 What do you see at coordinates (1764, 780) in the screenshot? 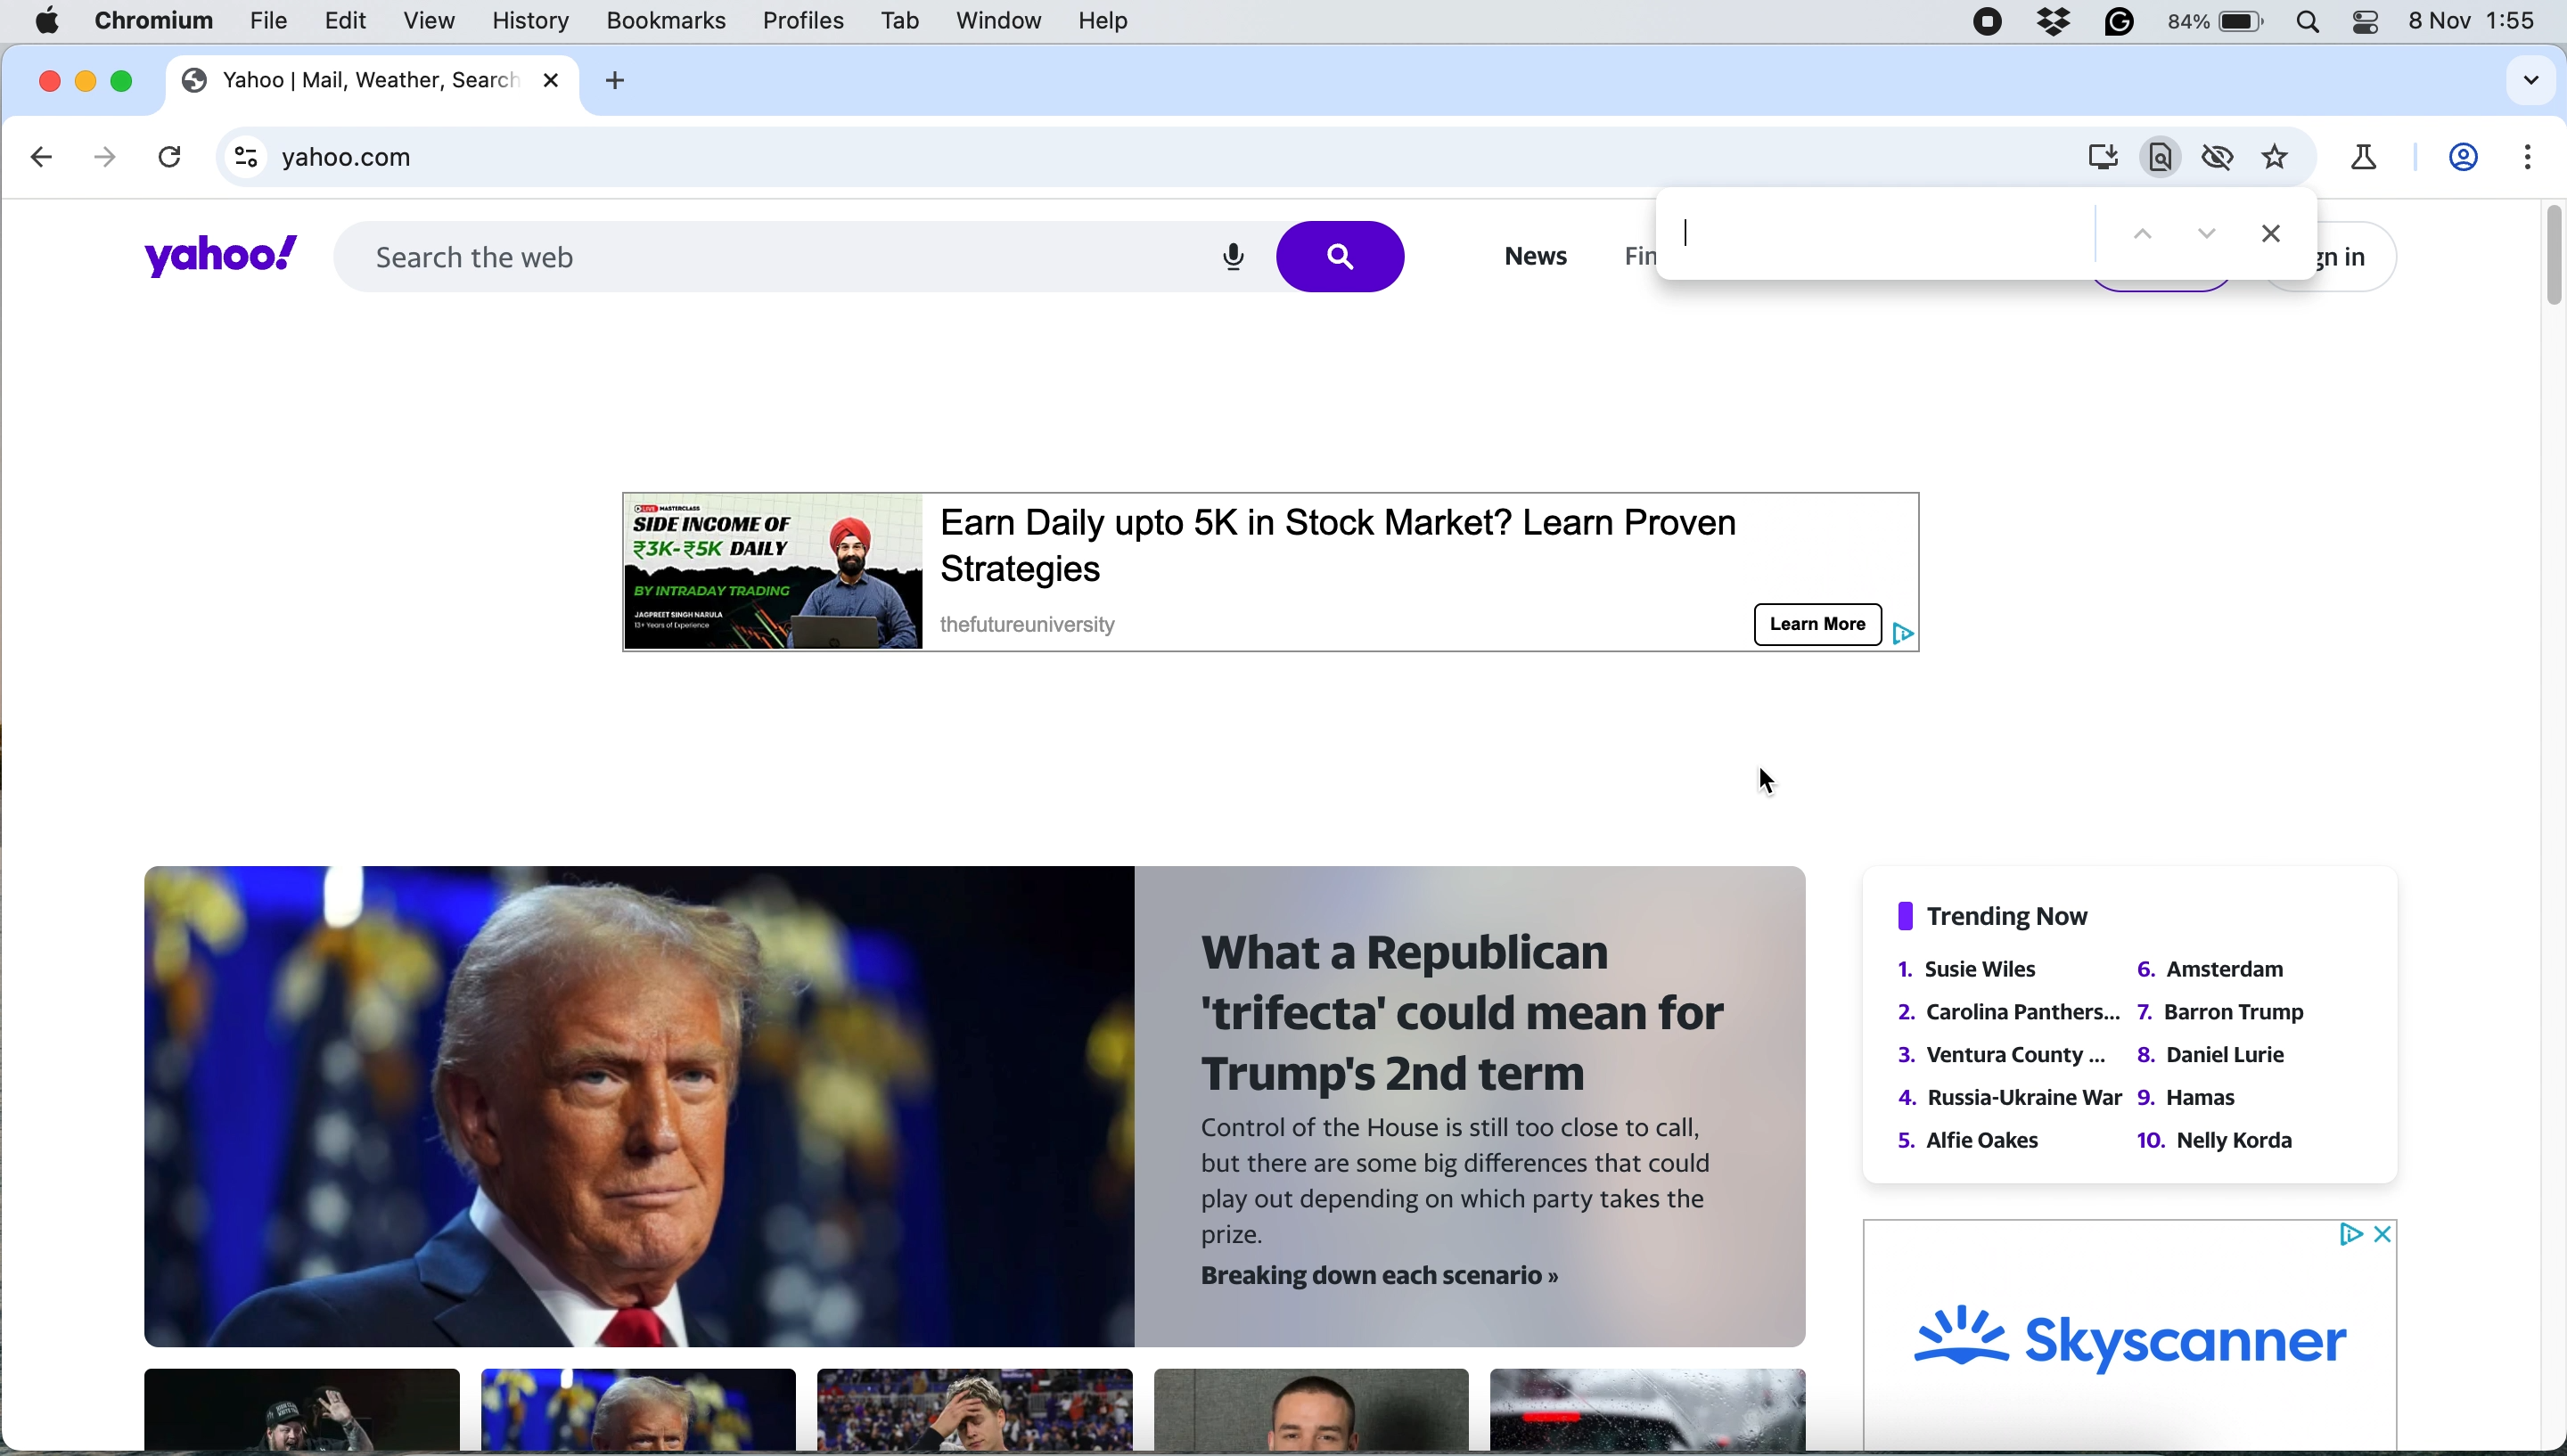
I see `cursor` at bounding box center [1764, 780].